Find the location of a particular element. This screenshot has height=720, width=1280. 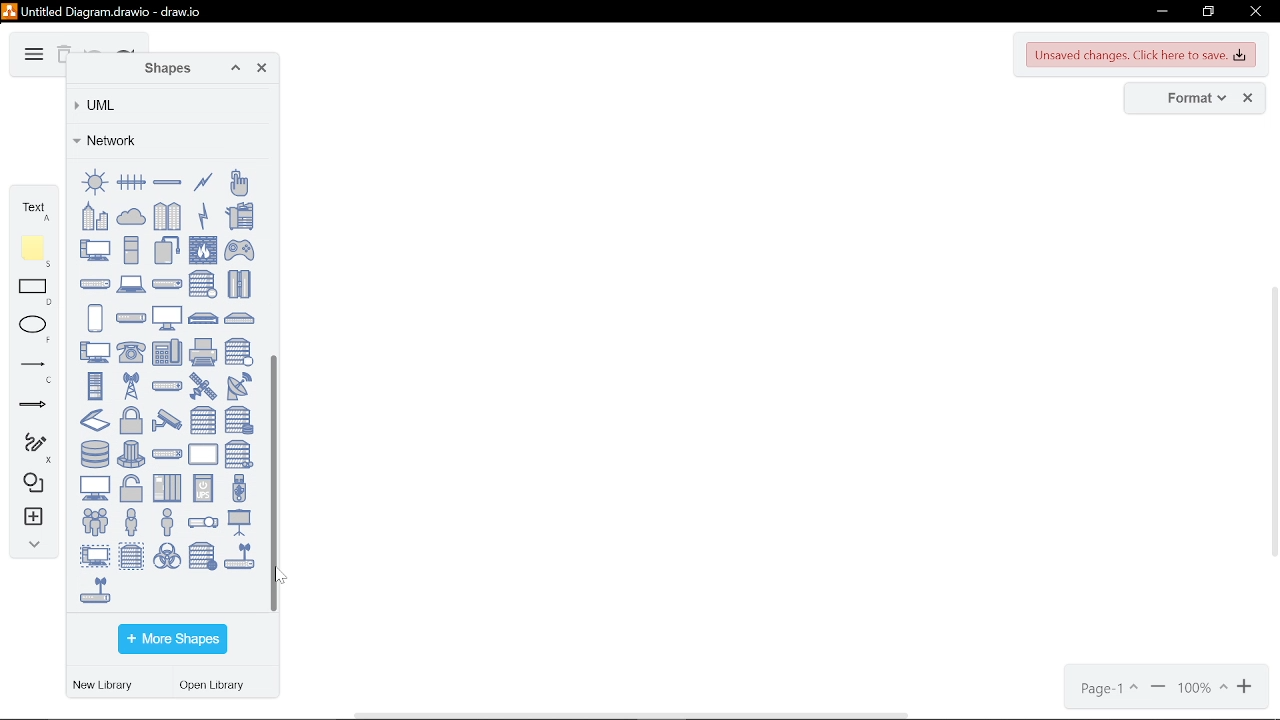

virtual PC is located at coordinates (95, 555).